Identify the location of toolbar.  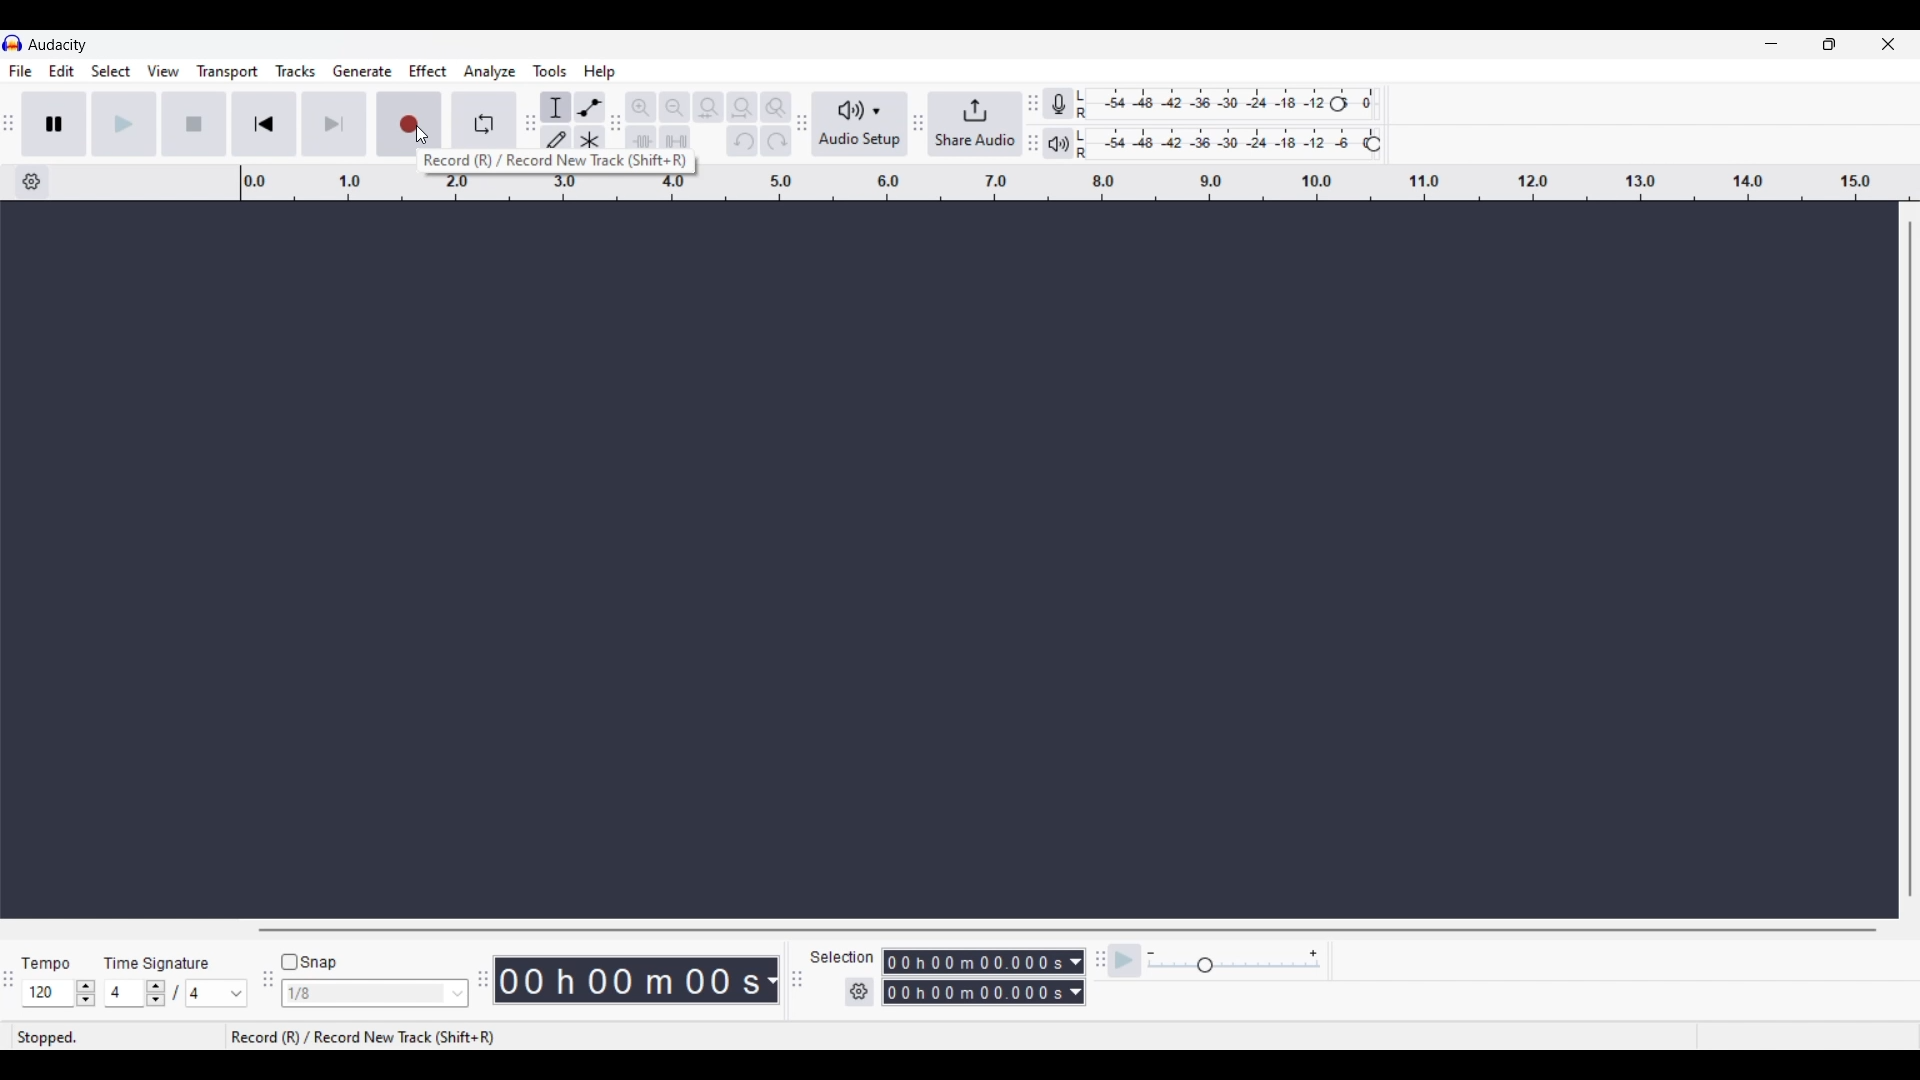
(800, 982).